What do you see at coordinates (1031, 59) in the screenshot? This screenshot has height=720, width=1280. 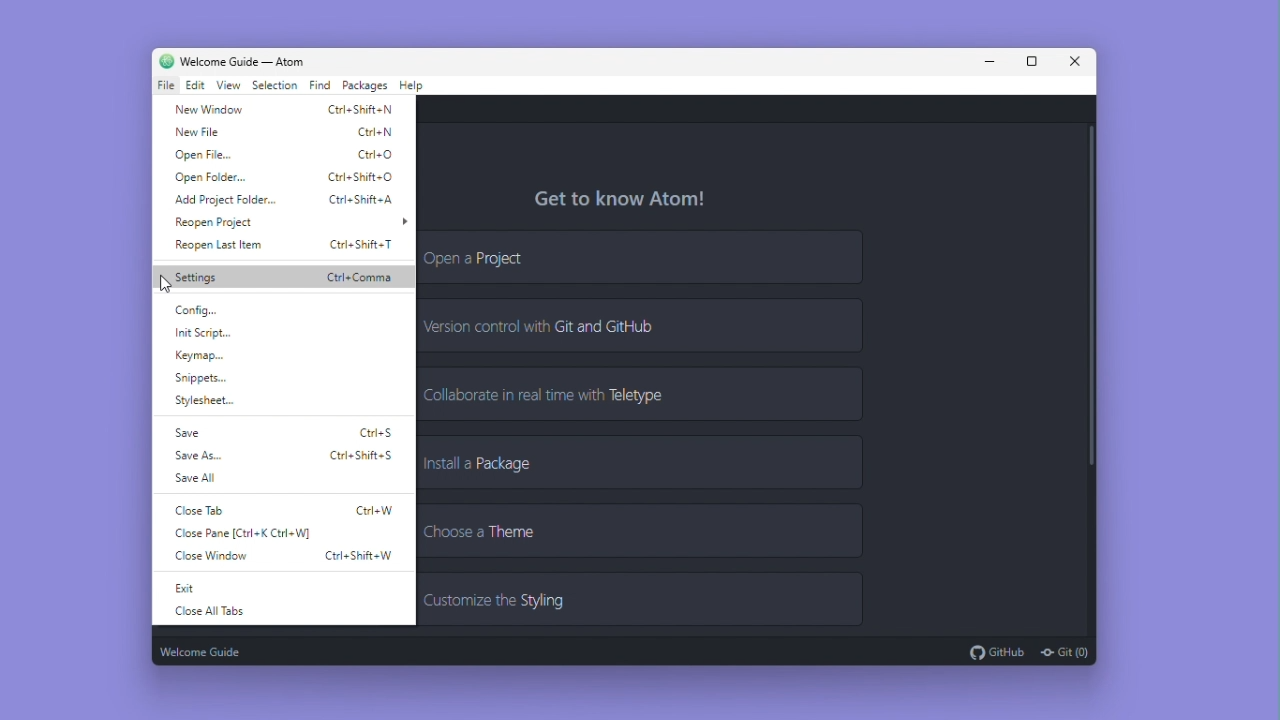 I see `Maximize` at bounding box center [1031, 59].